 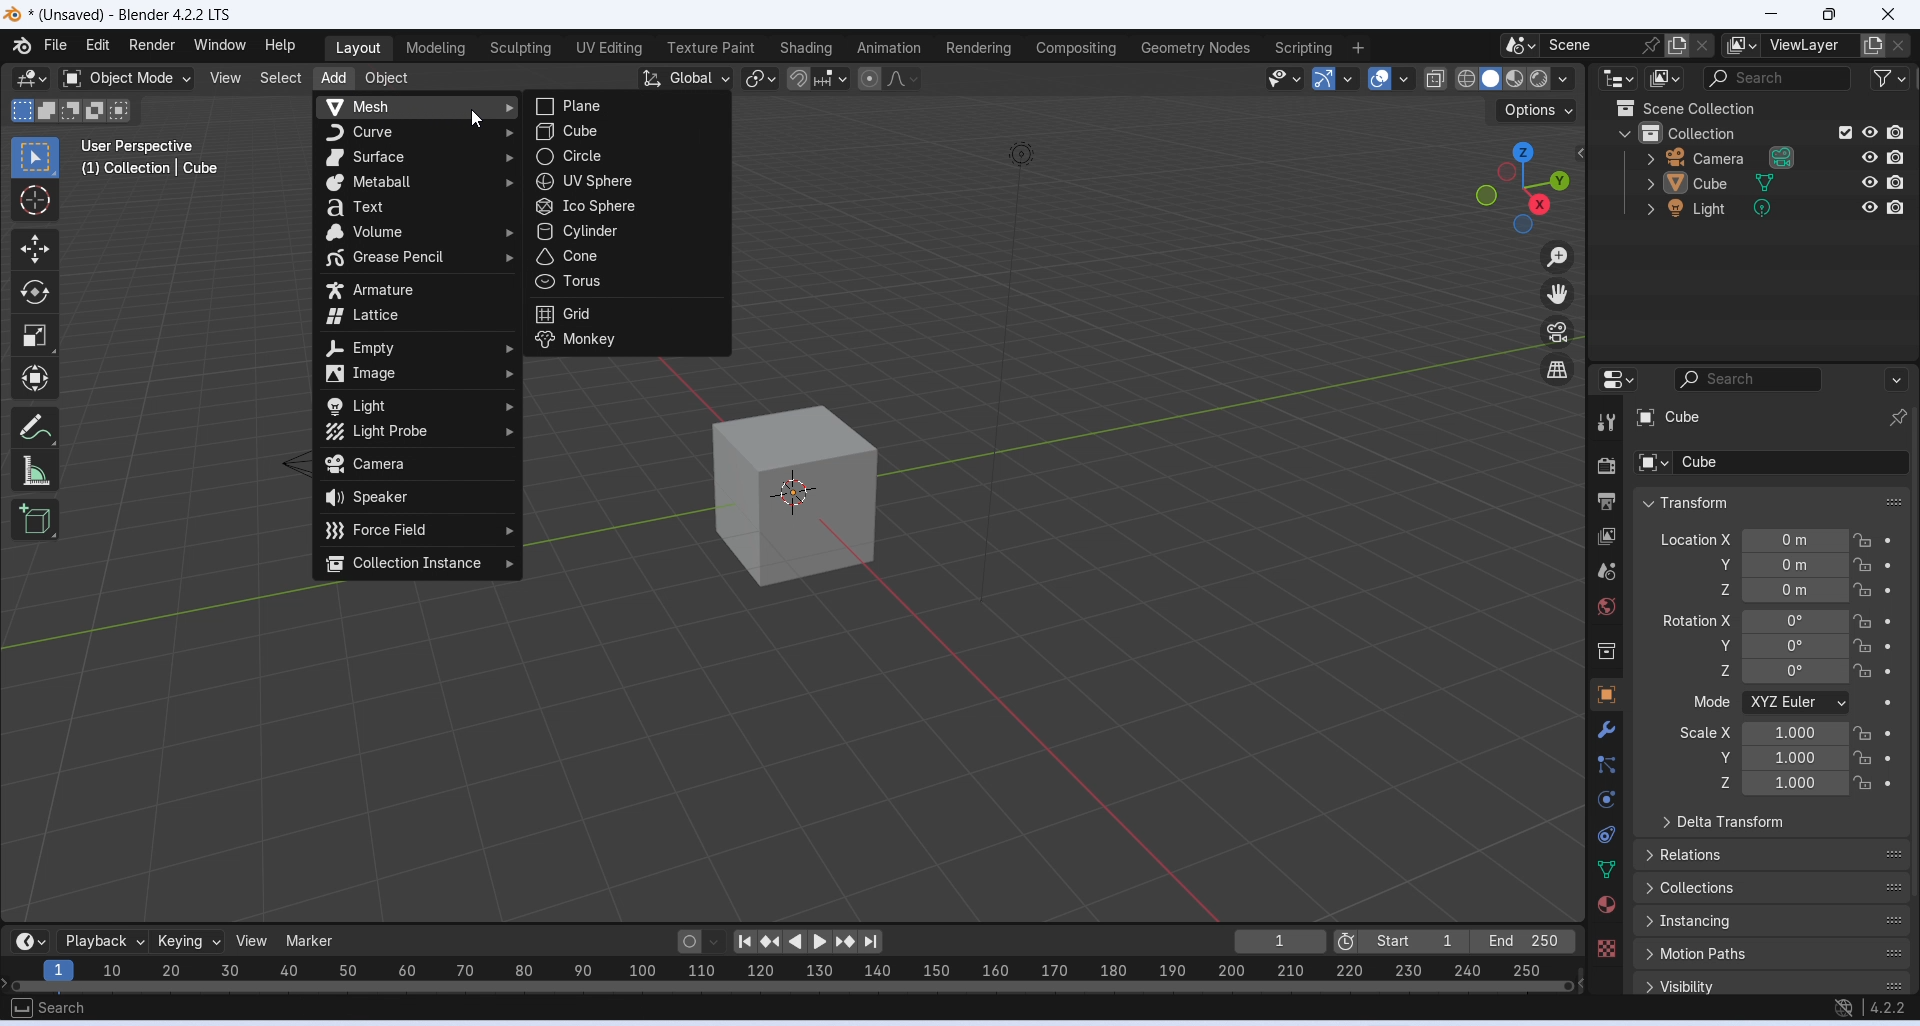 What do you see at coordinates (1775, 984) in the screenshot?
I see `visibility` at bounding box center [1775, 984].